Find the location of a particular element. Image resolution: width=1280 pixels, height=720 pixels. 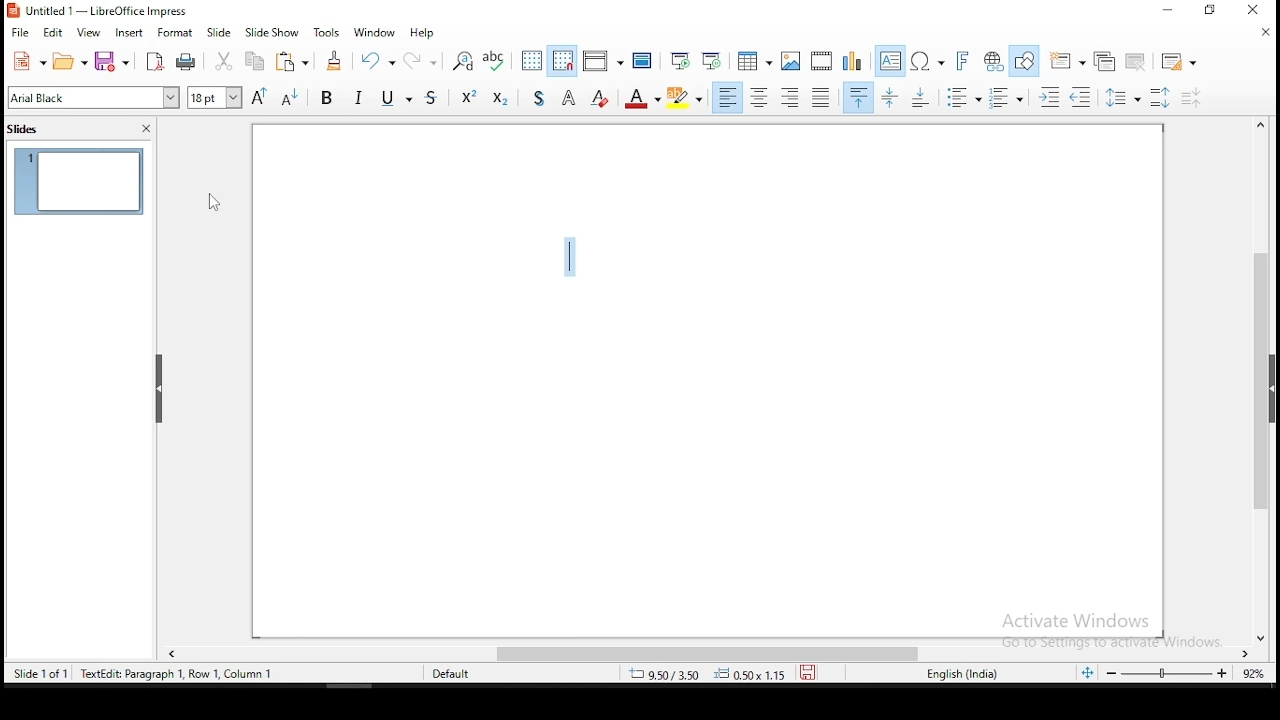

Numbered bullet list is located at coordinates (1006, 98).